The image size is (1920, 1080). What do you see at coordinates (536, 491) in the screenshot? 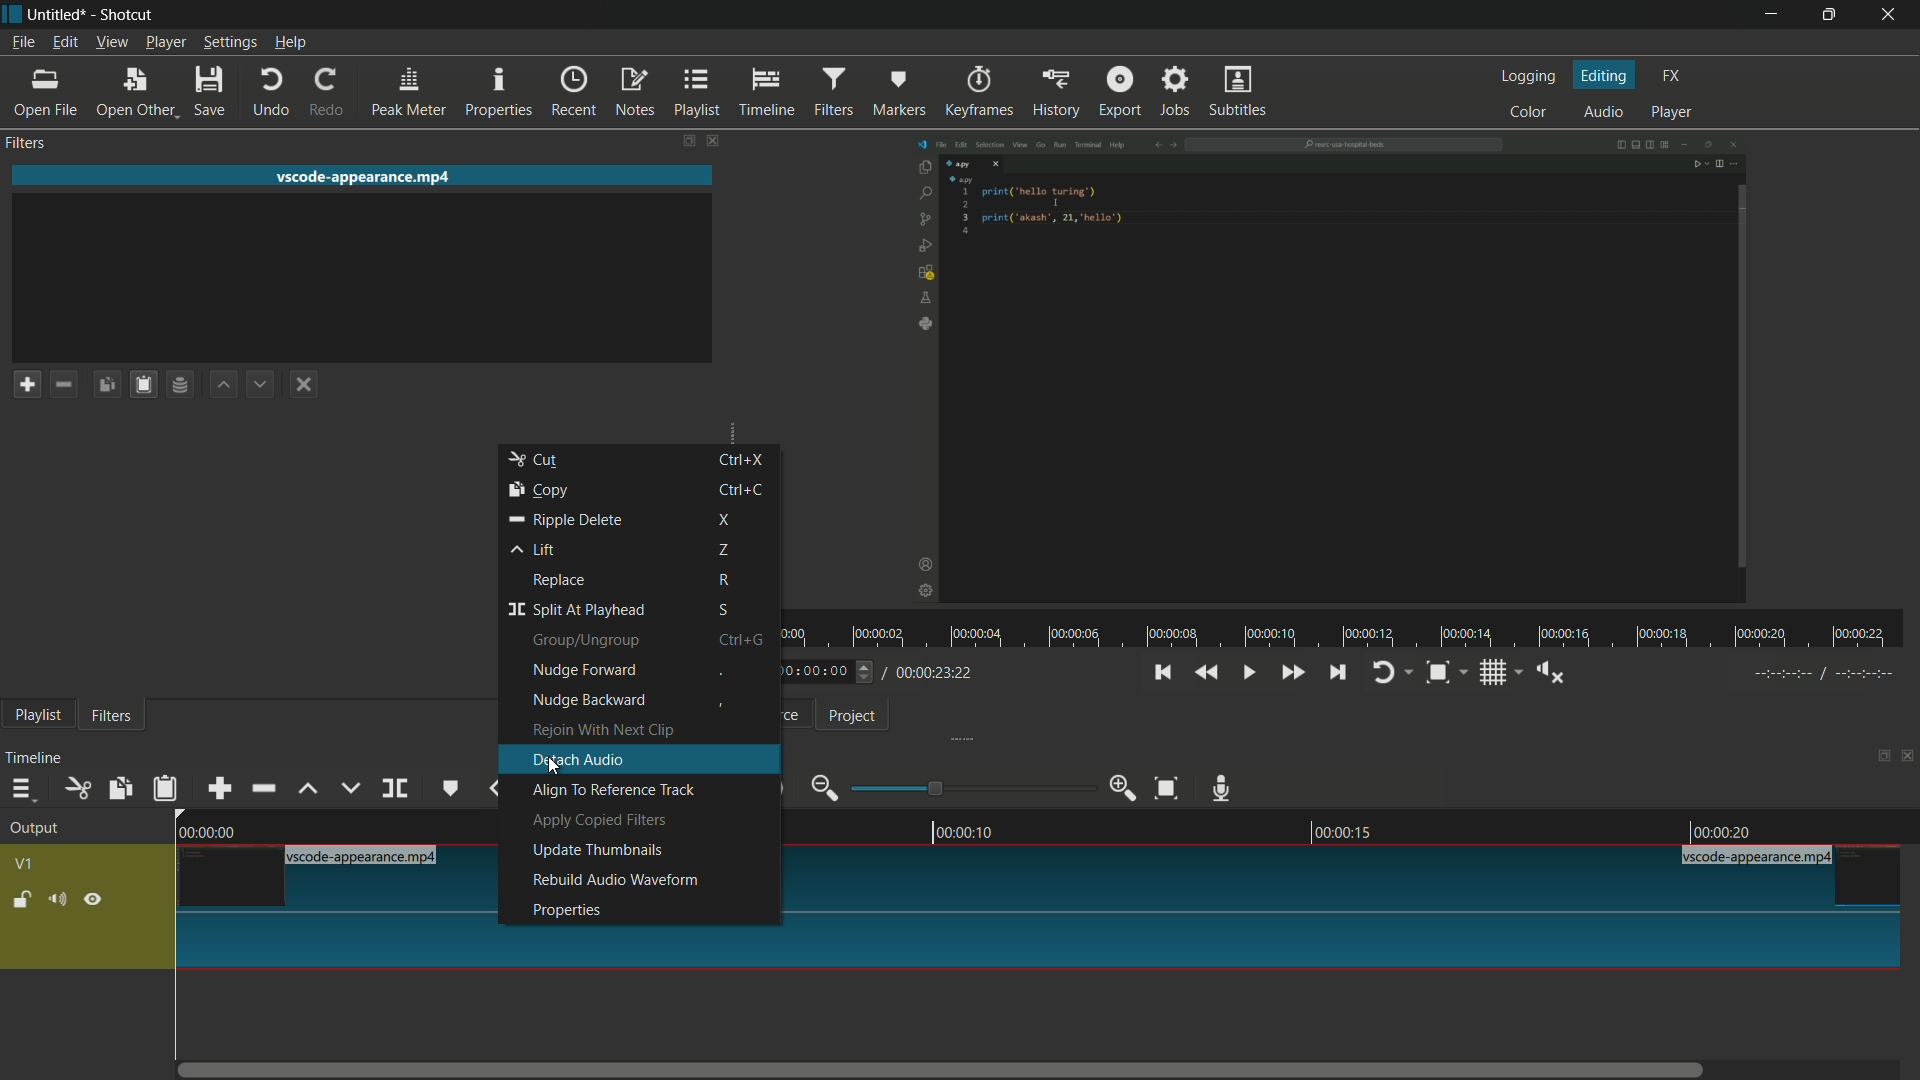
I see `copy` at bounding box center [536, 491].